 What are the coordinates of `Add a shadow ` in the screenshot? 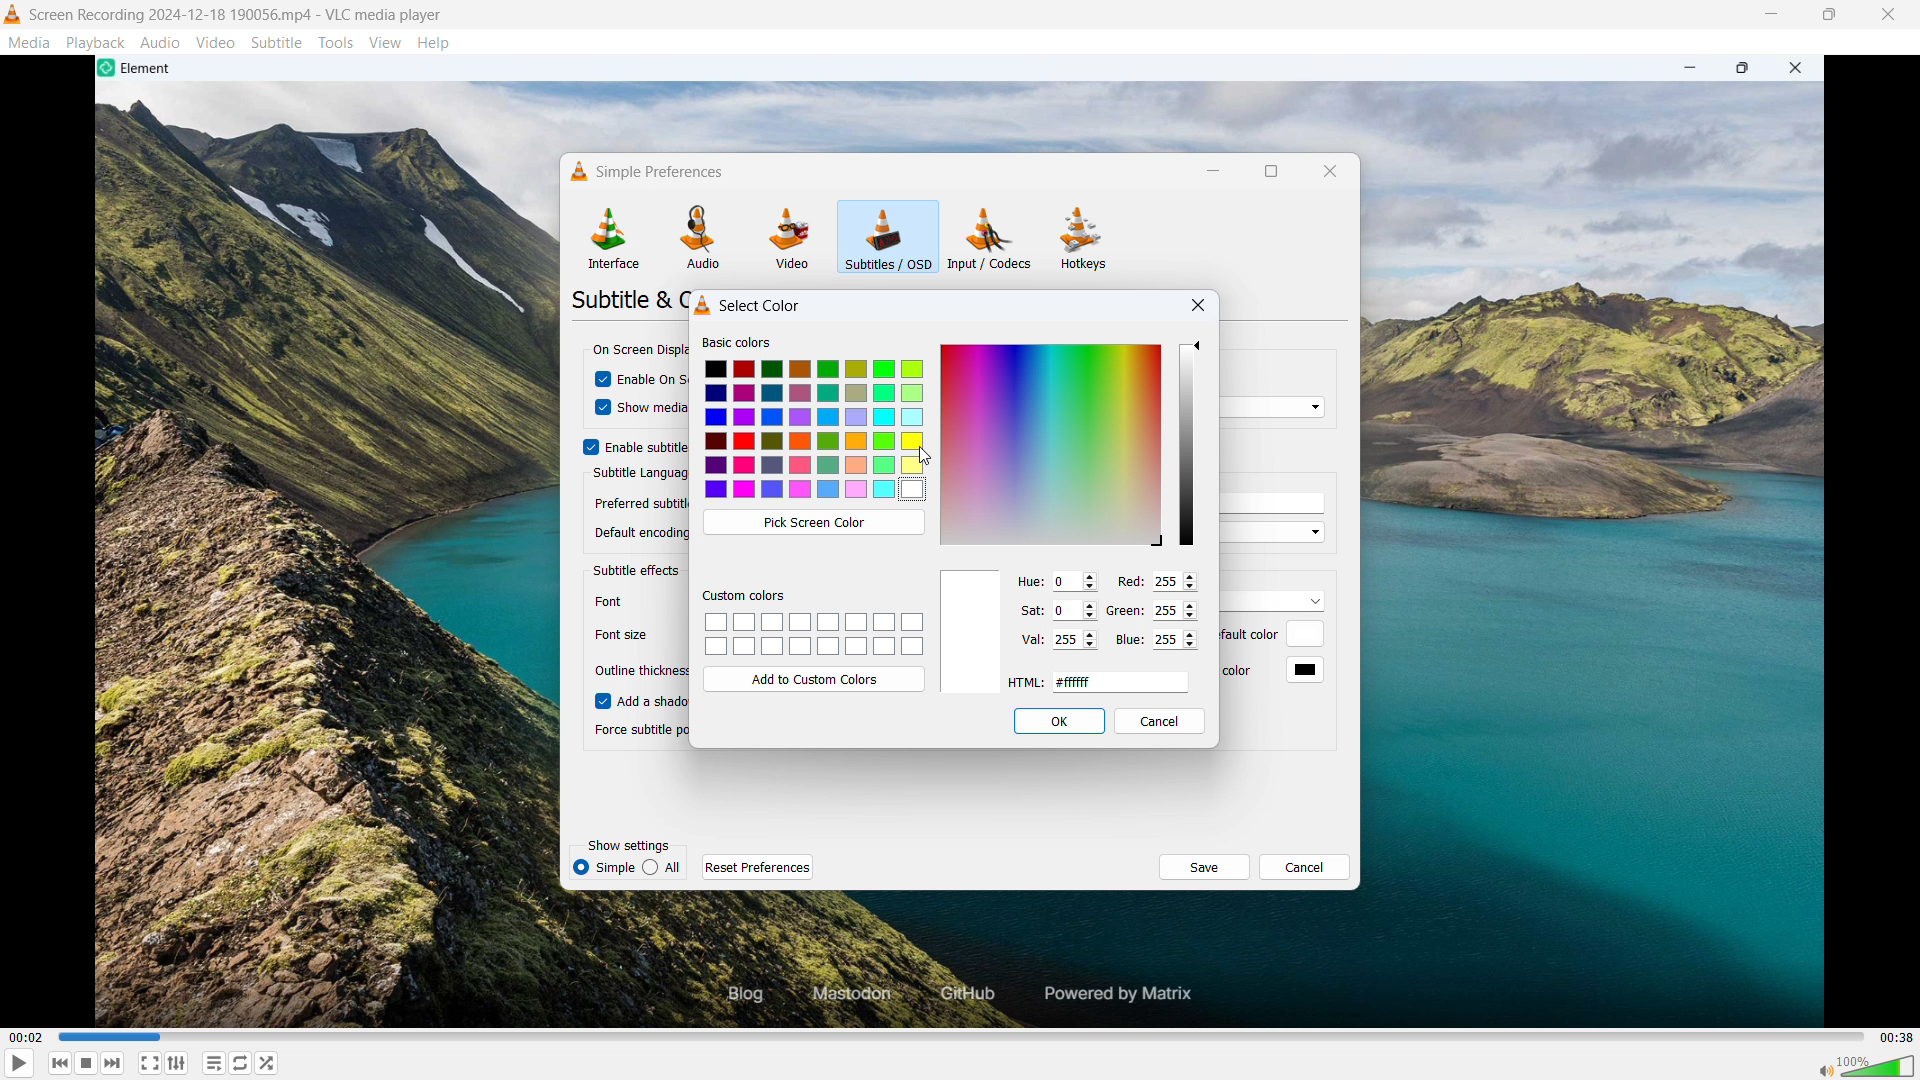 It's located at (652, 700).